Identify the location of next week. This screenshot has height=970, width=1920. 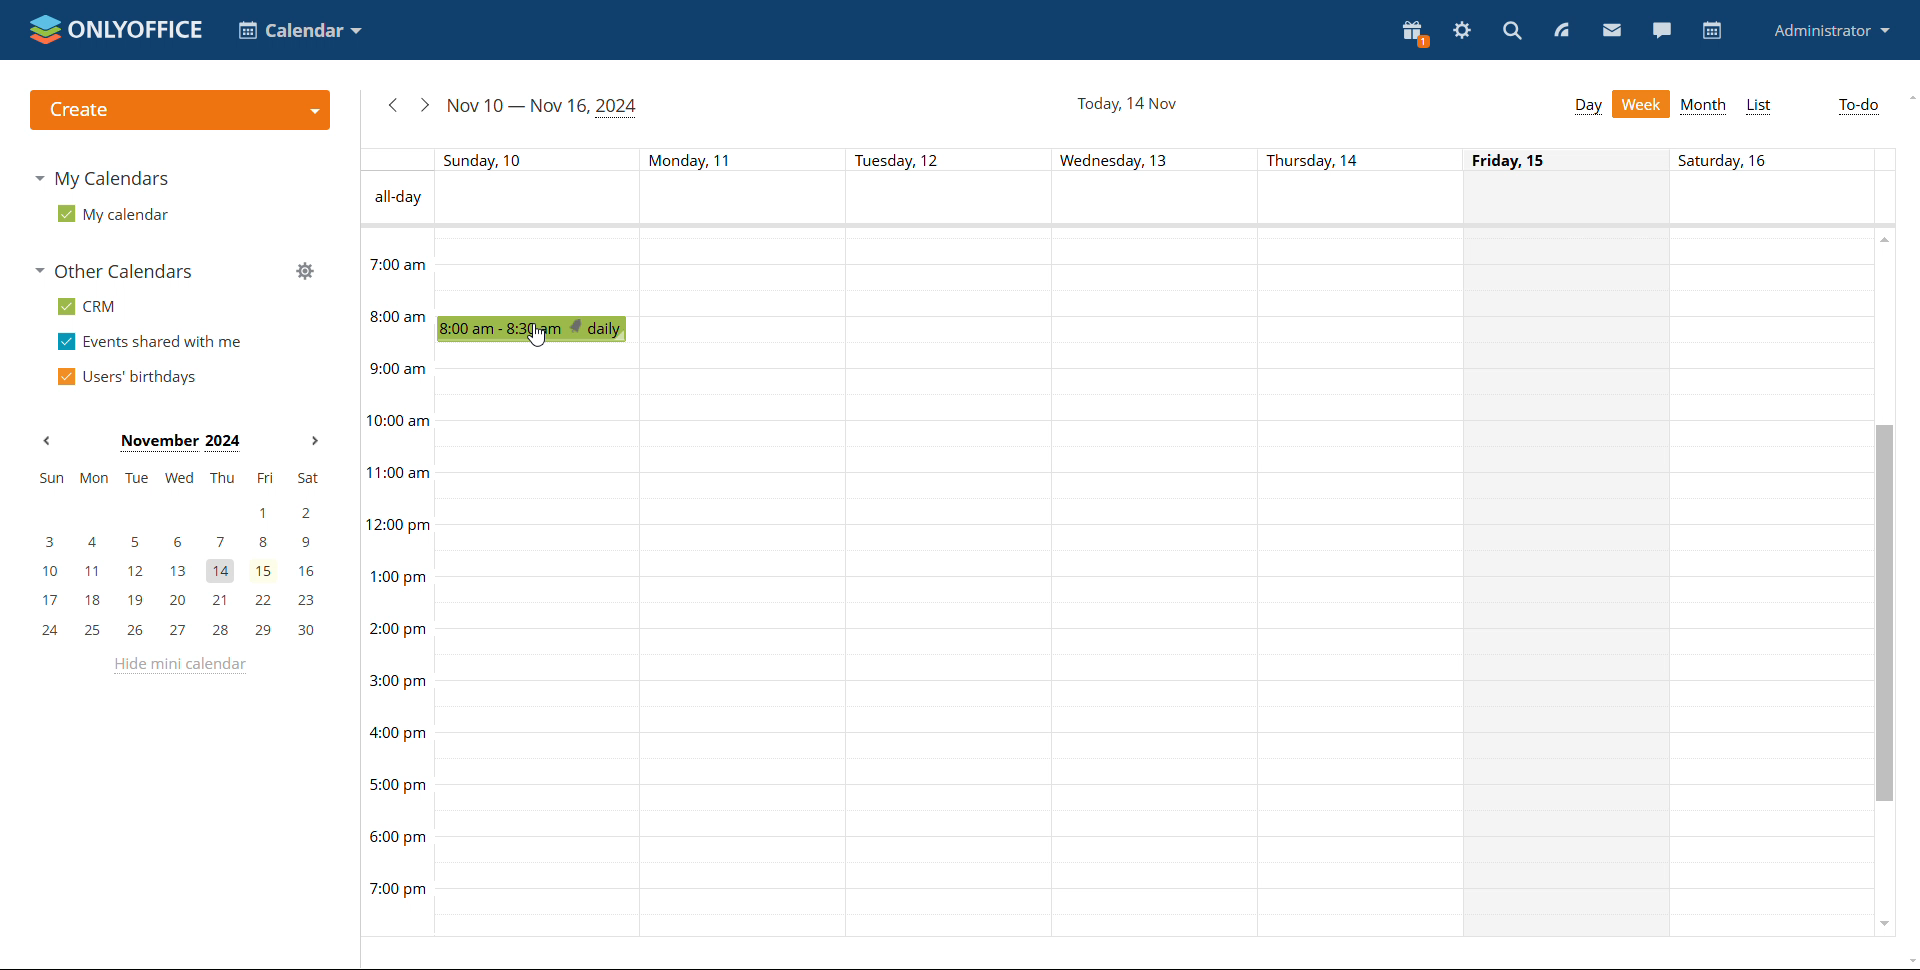
(424, 105).